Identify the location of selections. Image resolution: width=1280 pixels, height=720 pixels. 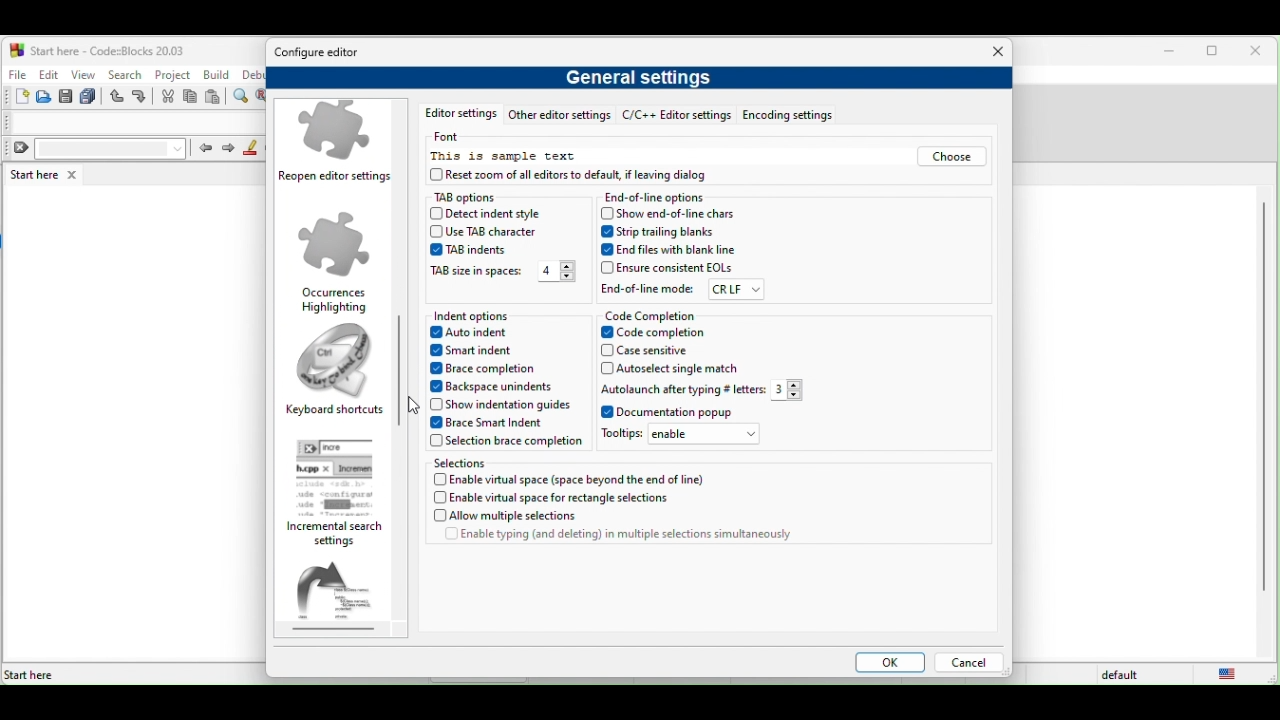
(496, 462).